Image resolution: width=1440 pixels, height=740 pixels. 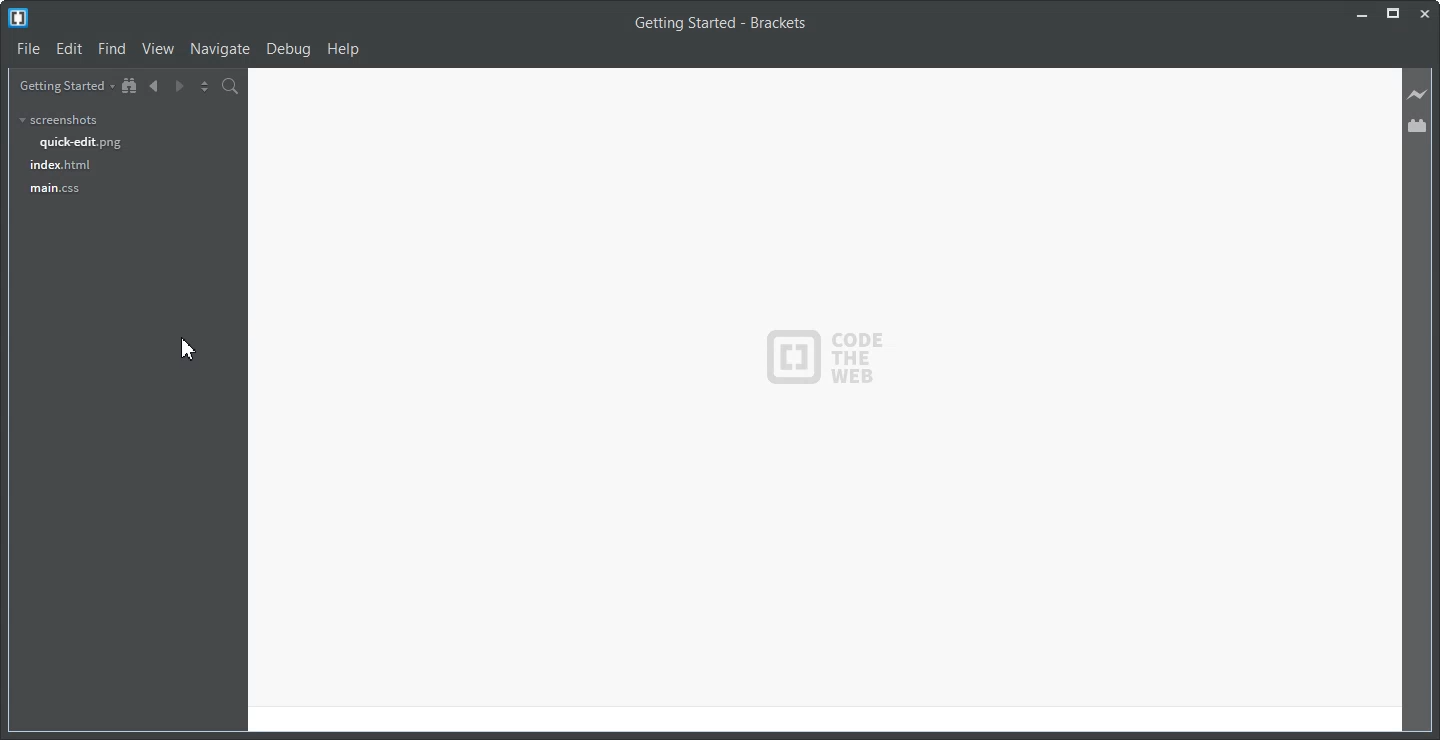 What do you see at coordinates (62, 85) in the screenshot?
I see `Getting Started` at bounding box center [62, 85].